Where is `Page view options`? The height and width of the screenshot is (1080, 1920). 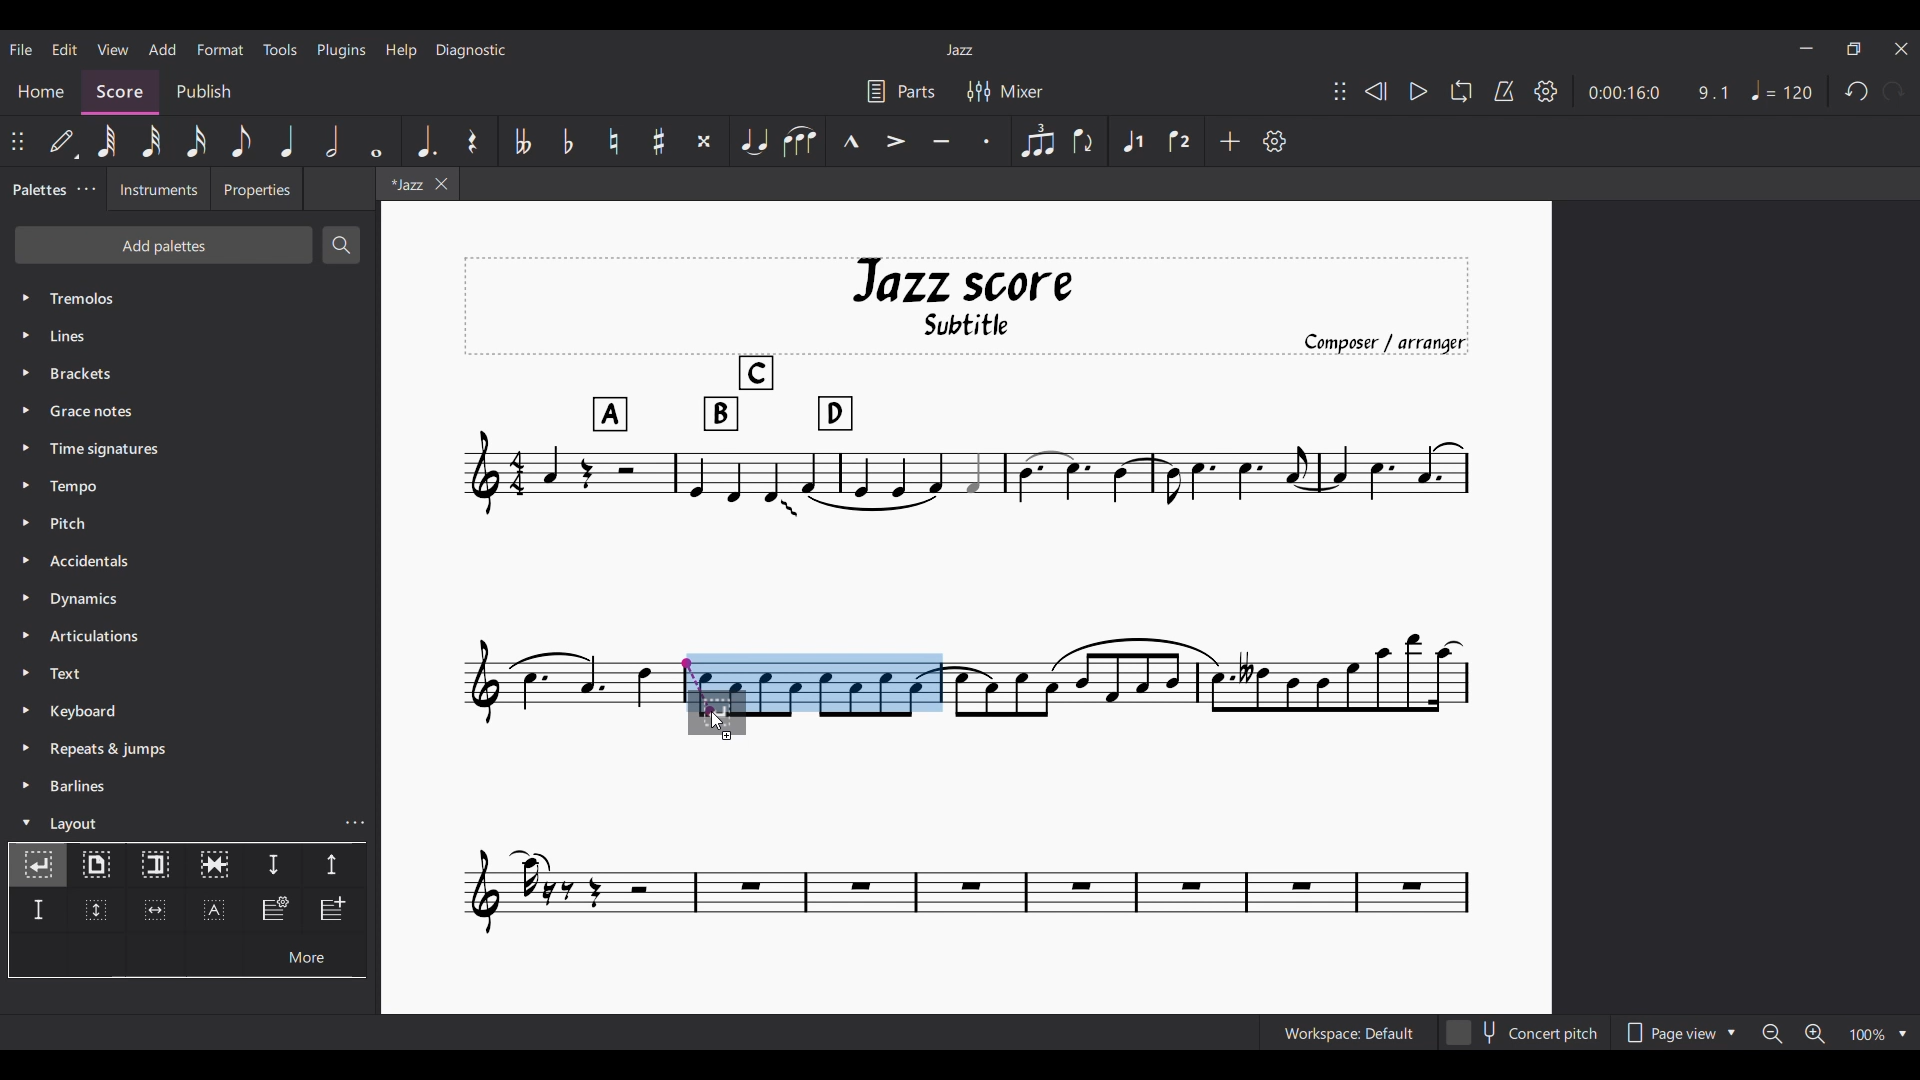
Page view options is located at coordinates (1680, 1032).